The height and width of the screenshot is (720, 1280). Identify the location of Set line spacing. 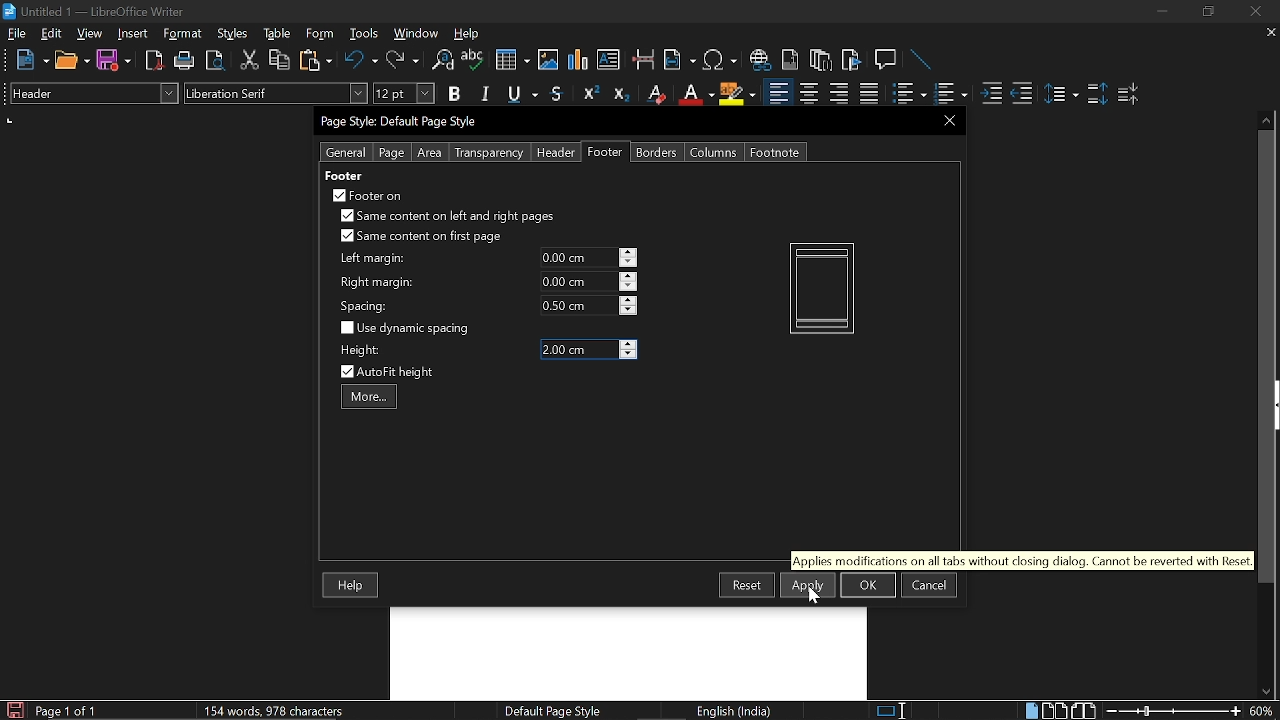
(1060, 94).